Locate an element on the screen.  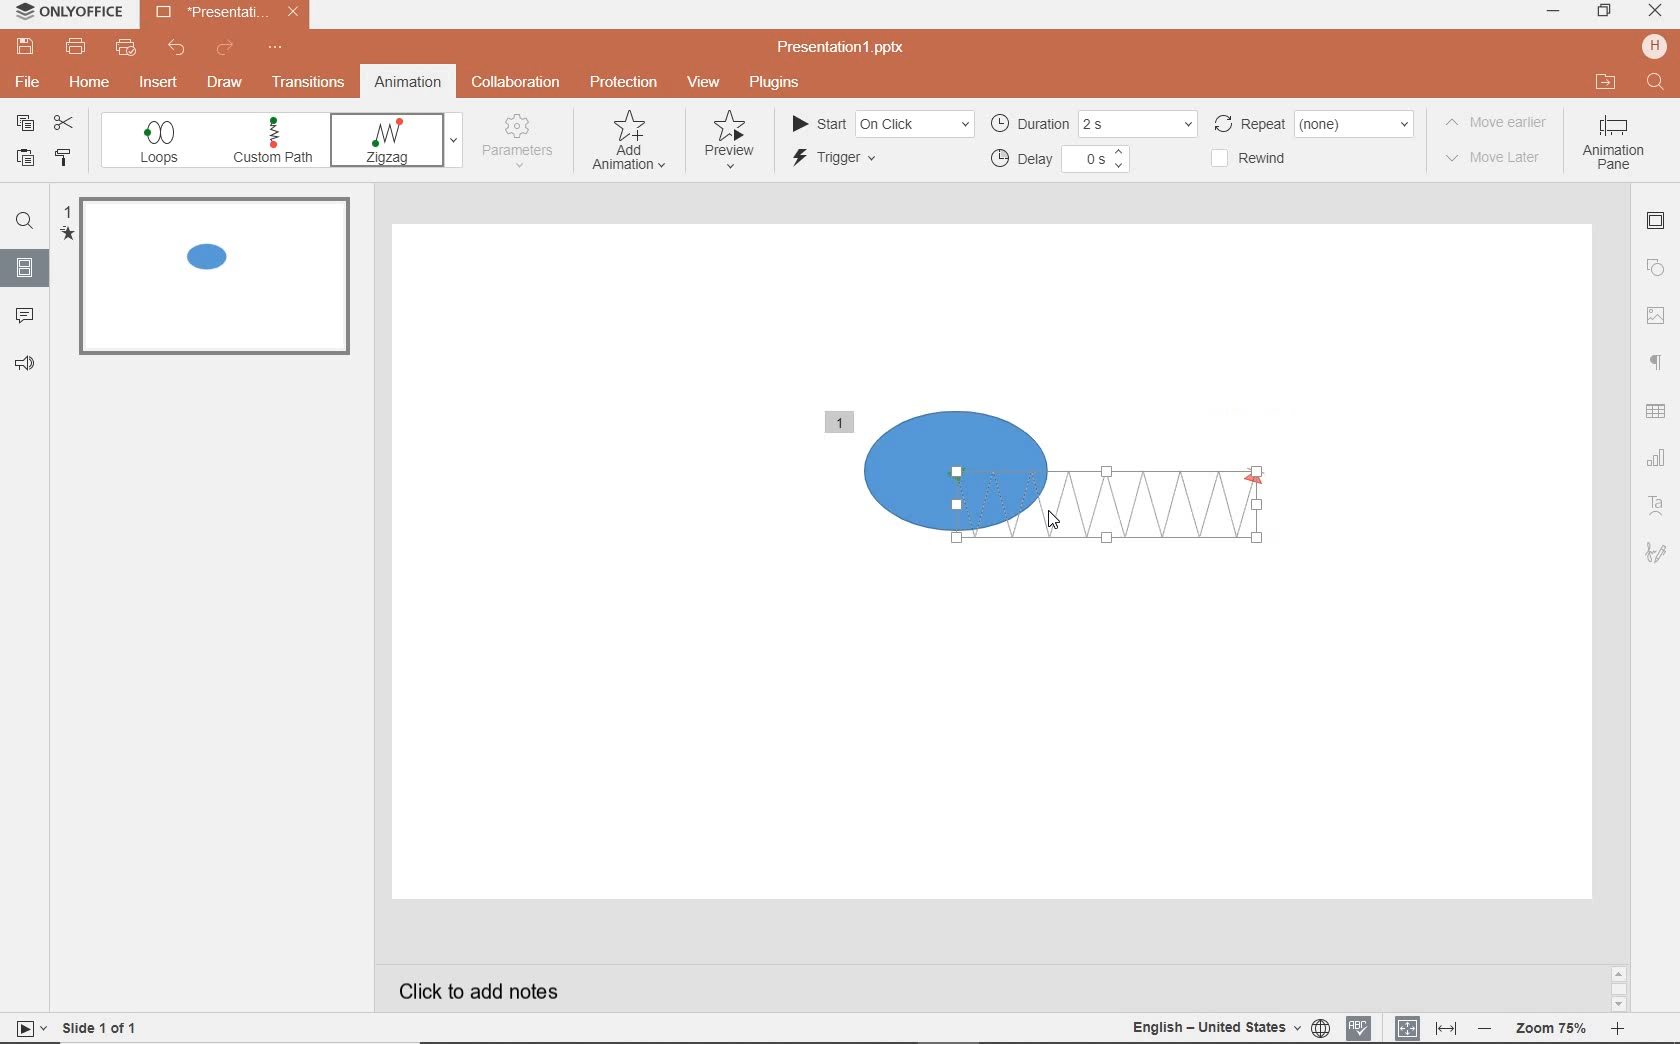
custom path is located at coordinates (277, 143).